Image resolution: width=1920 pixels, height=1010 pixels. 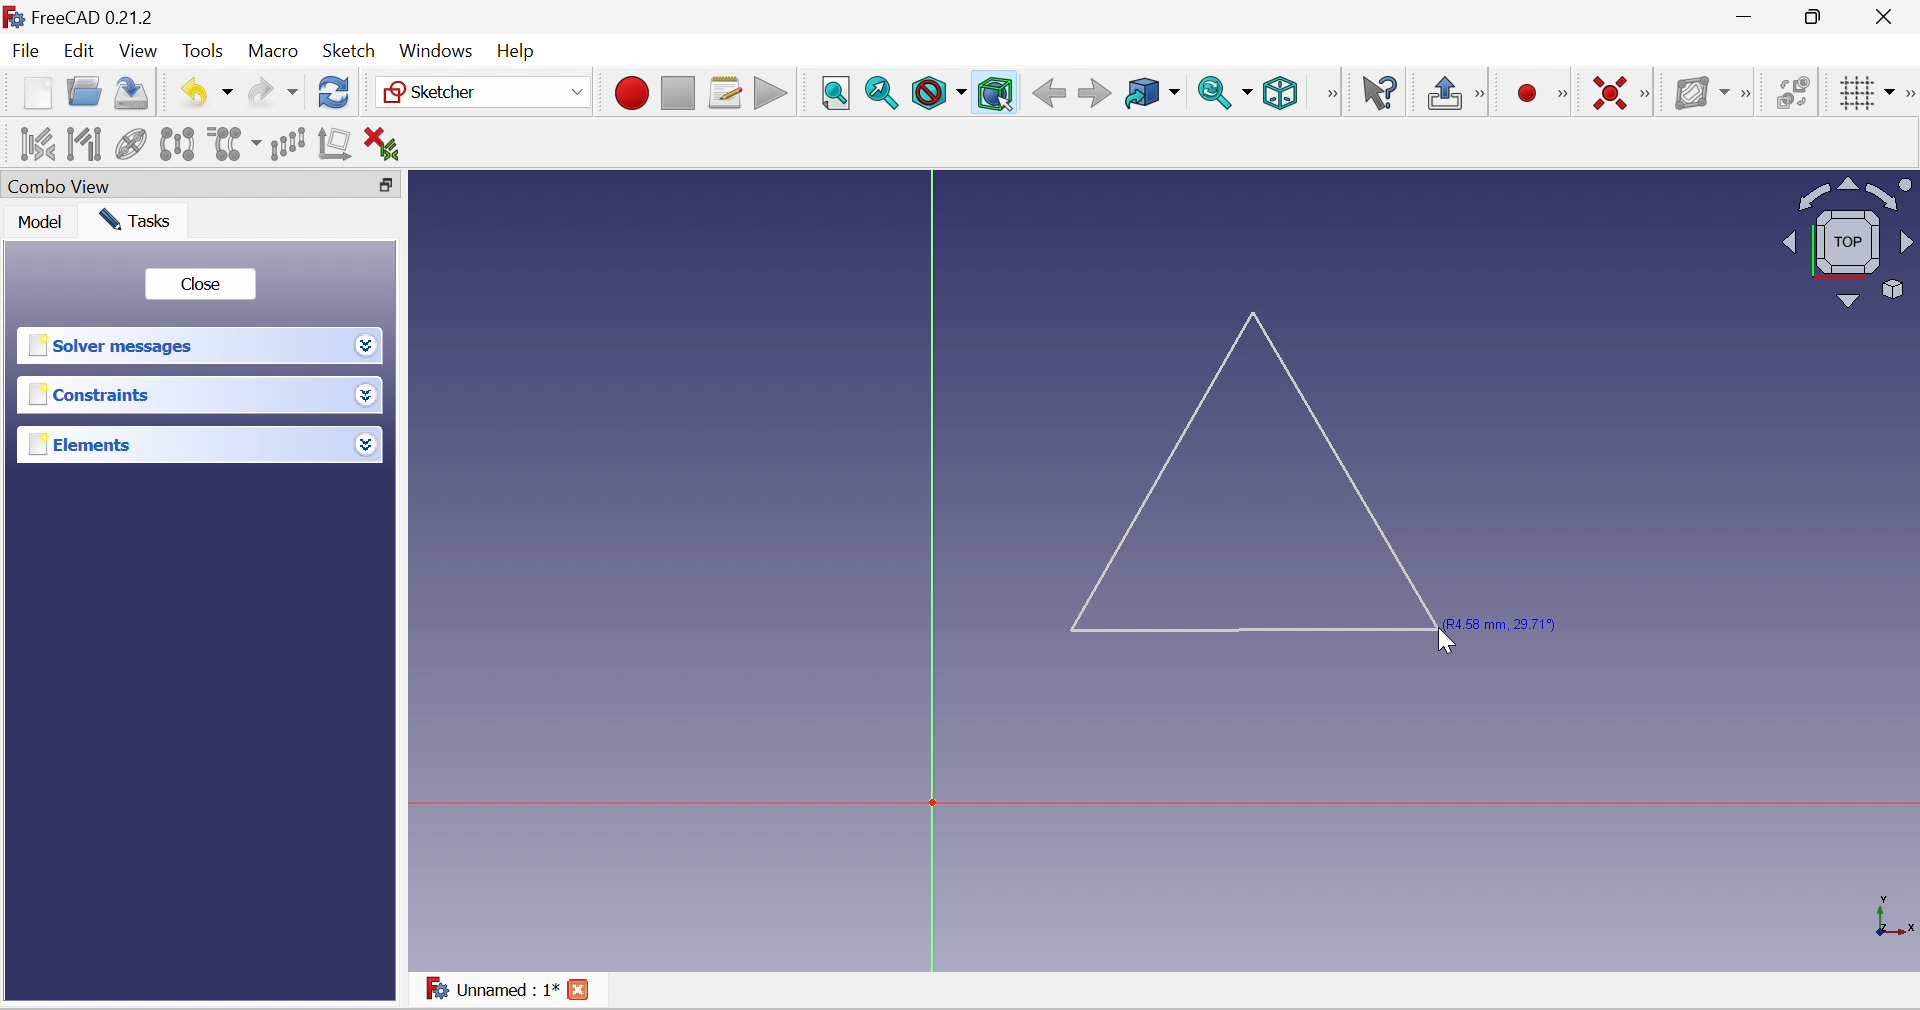 I want to click on FreeCAD 0.21.2, so click(x=80, y=16).